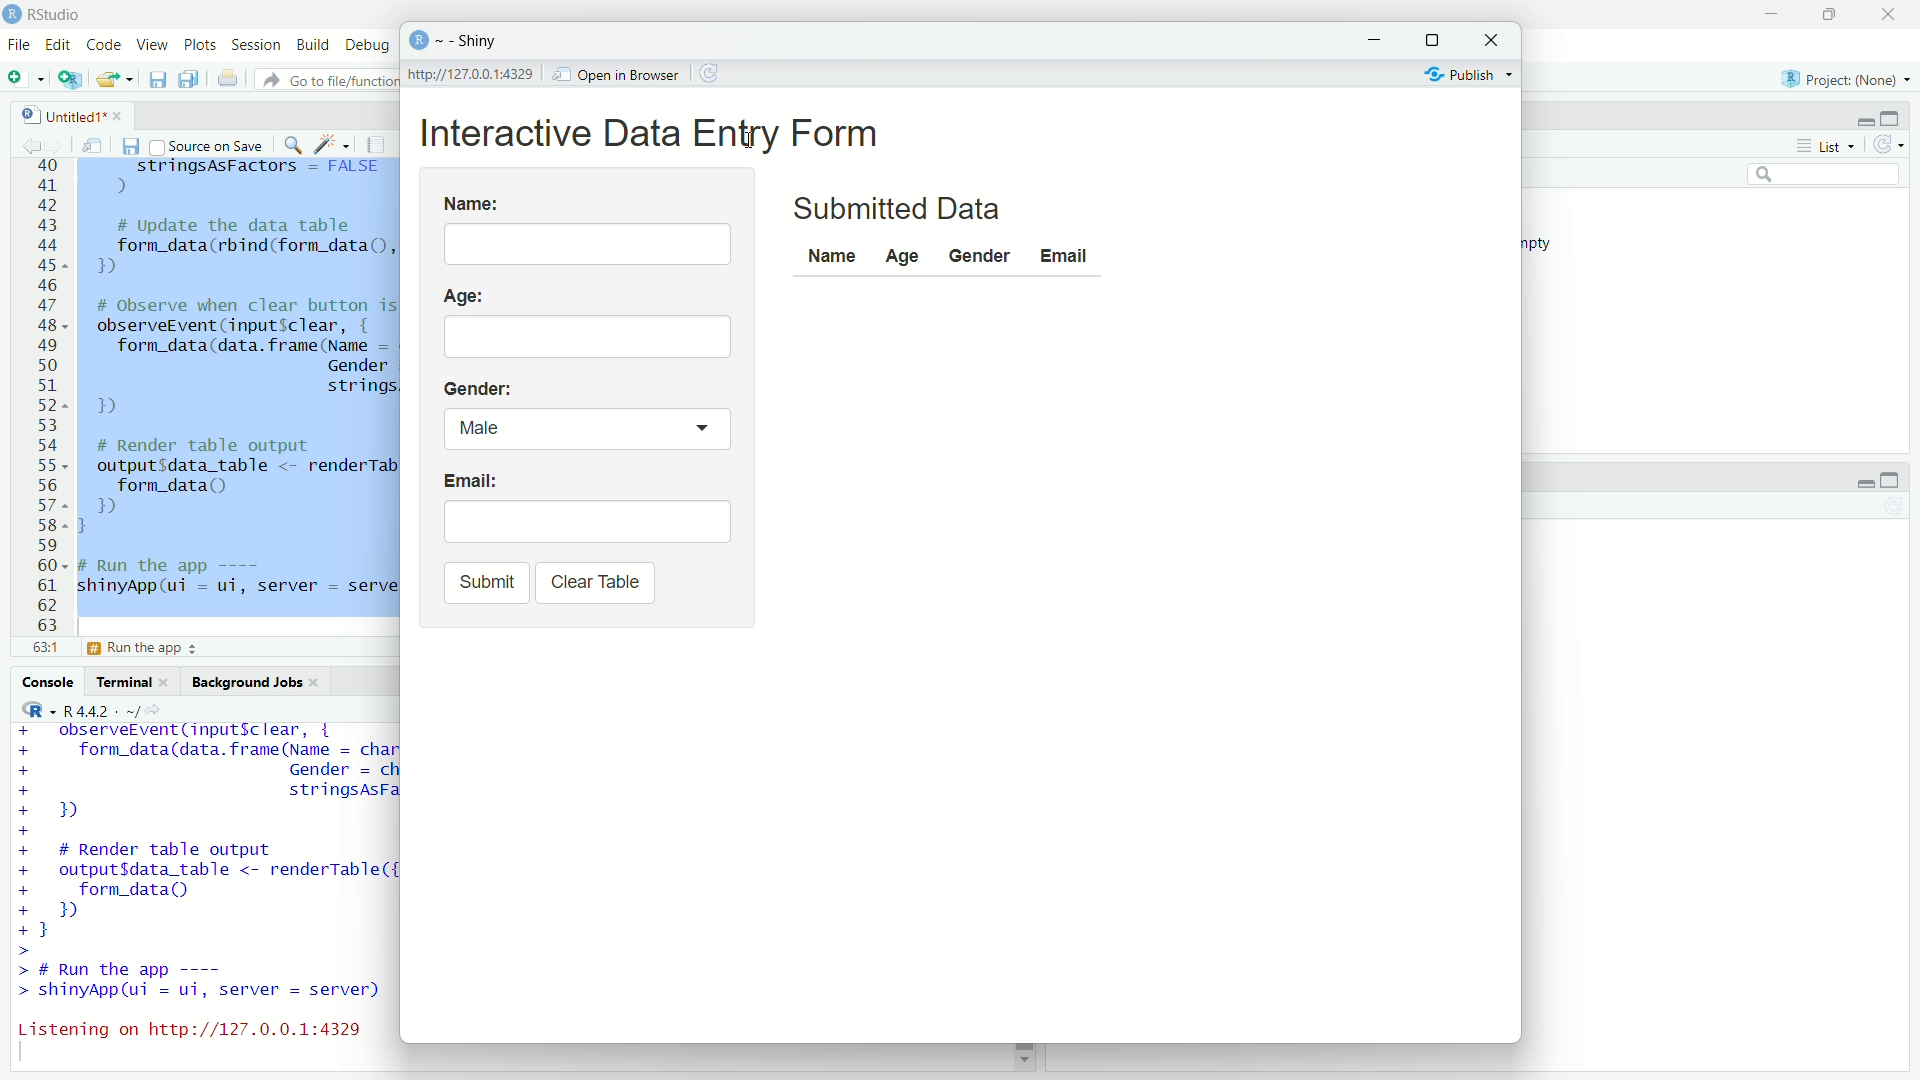 The height and width of the screenshot is (1080, 1920). Describe the element at coordinates (92, 143) in the screenshot. I see `show in new window` at that location.